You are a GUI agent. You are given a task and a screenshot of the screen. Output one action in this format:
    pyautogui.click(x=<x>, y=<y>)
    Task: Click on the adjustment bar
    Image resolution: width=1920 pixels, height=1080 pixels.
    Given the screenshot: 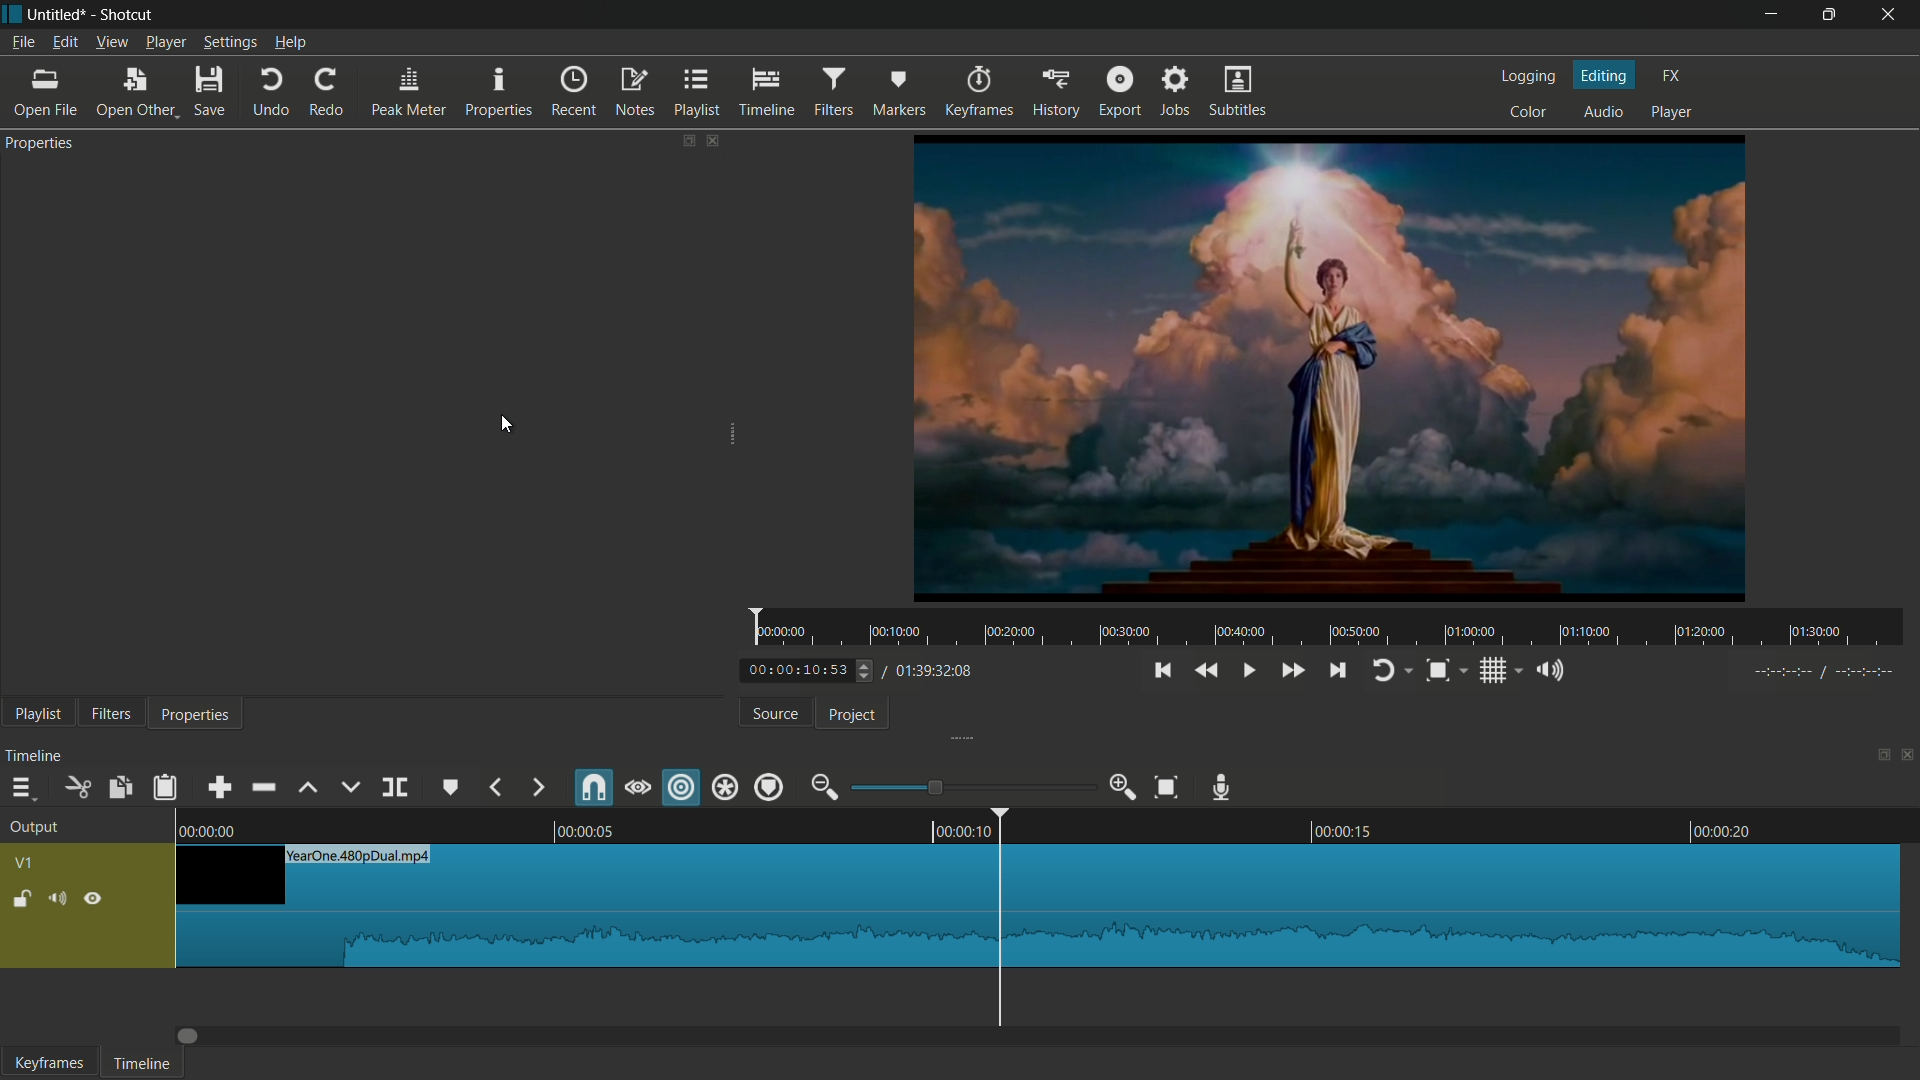 What is the action you would take?
    pyautogui.click(x=971, y=786)
    